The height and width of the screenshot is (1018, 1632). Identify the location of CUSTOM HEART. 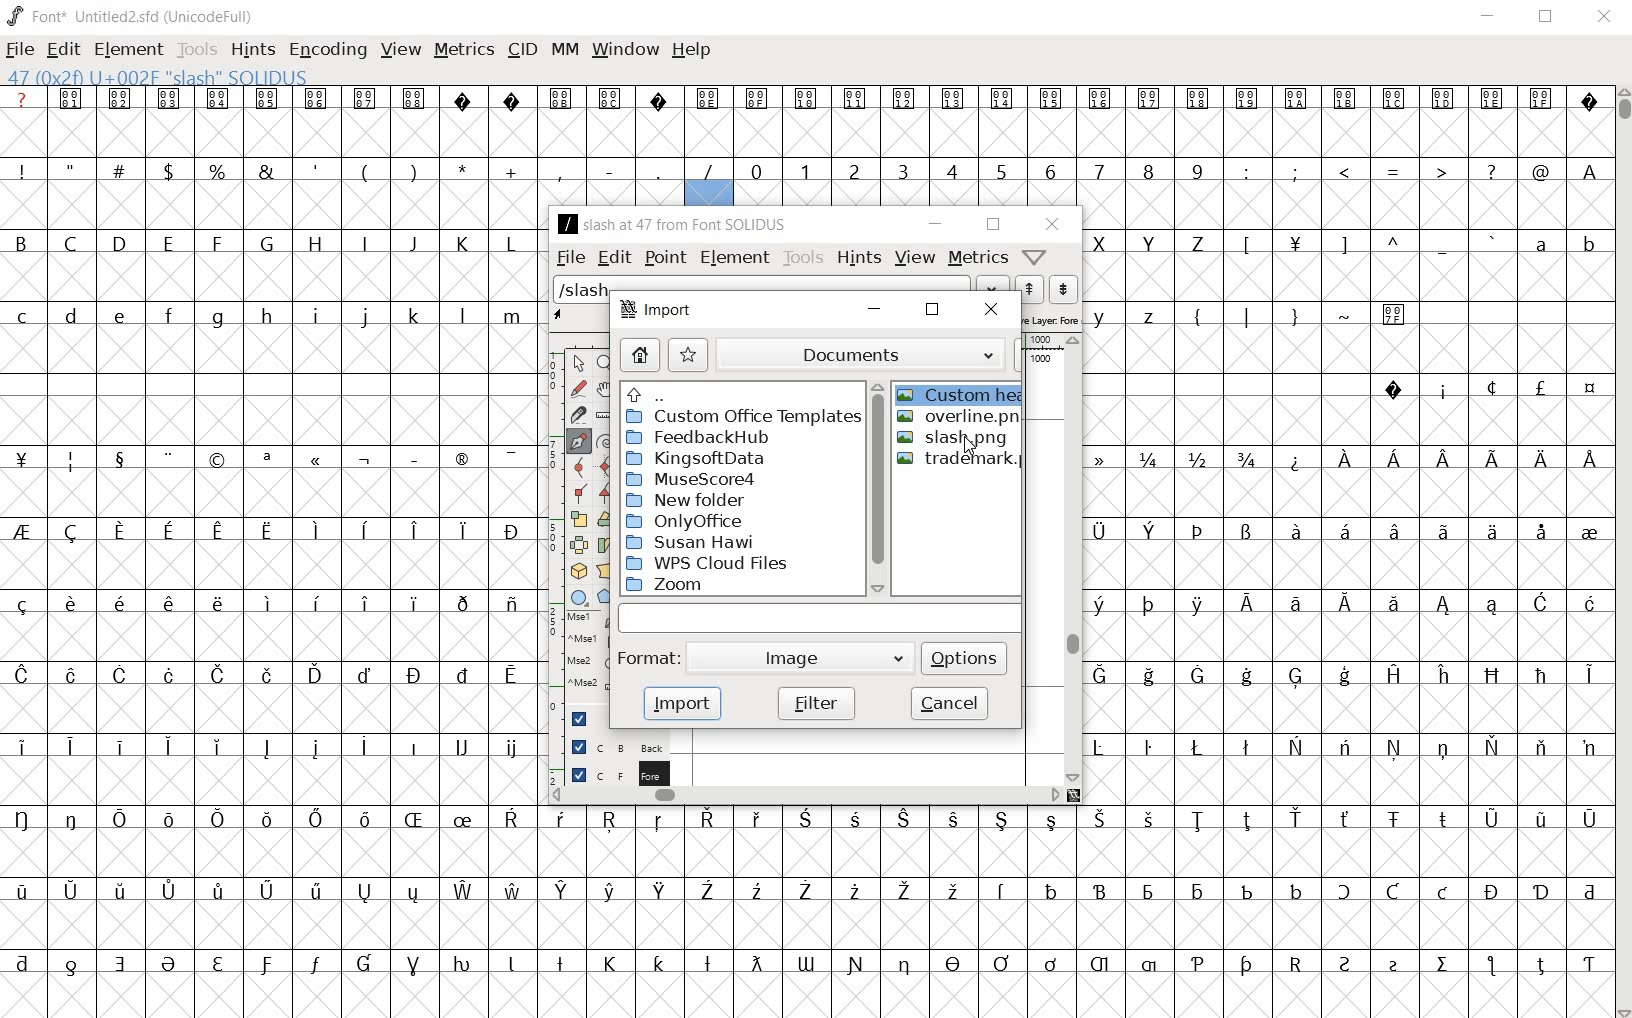
(961, 394).